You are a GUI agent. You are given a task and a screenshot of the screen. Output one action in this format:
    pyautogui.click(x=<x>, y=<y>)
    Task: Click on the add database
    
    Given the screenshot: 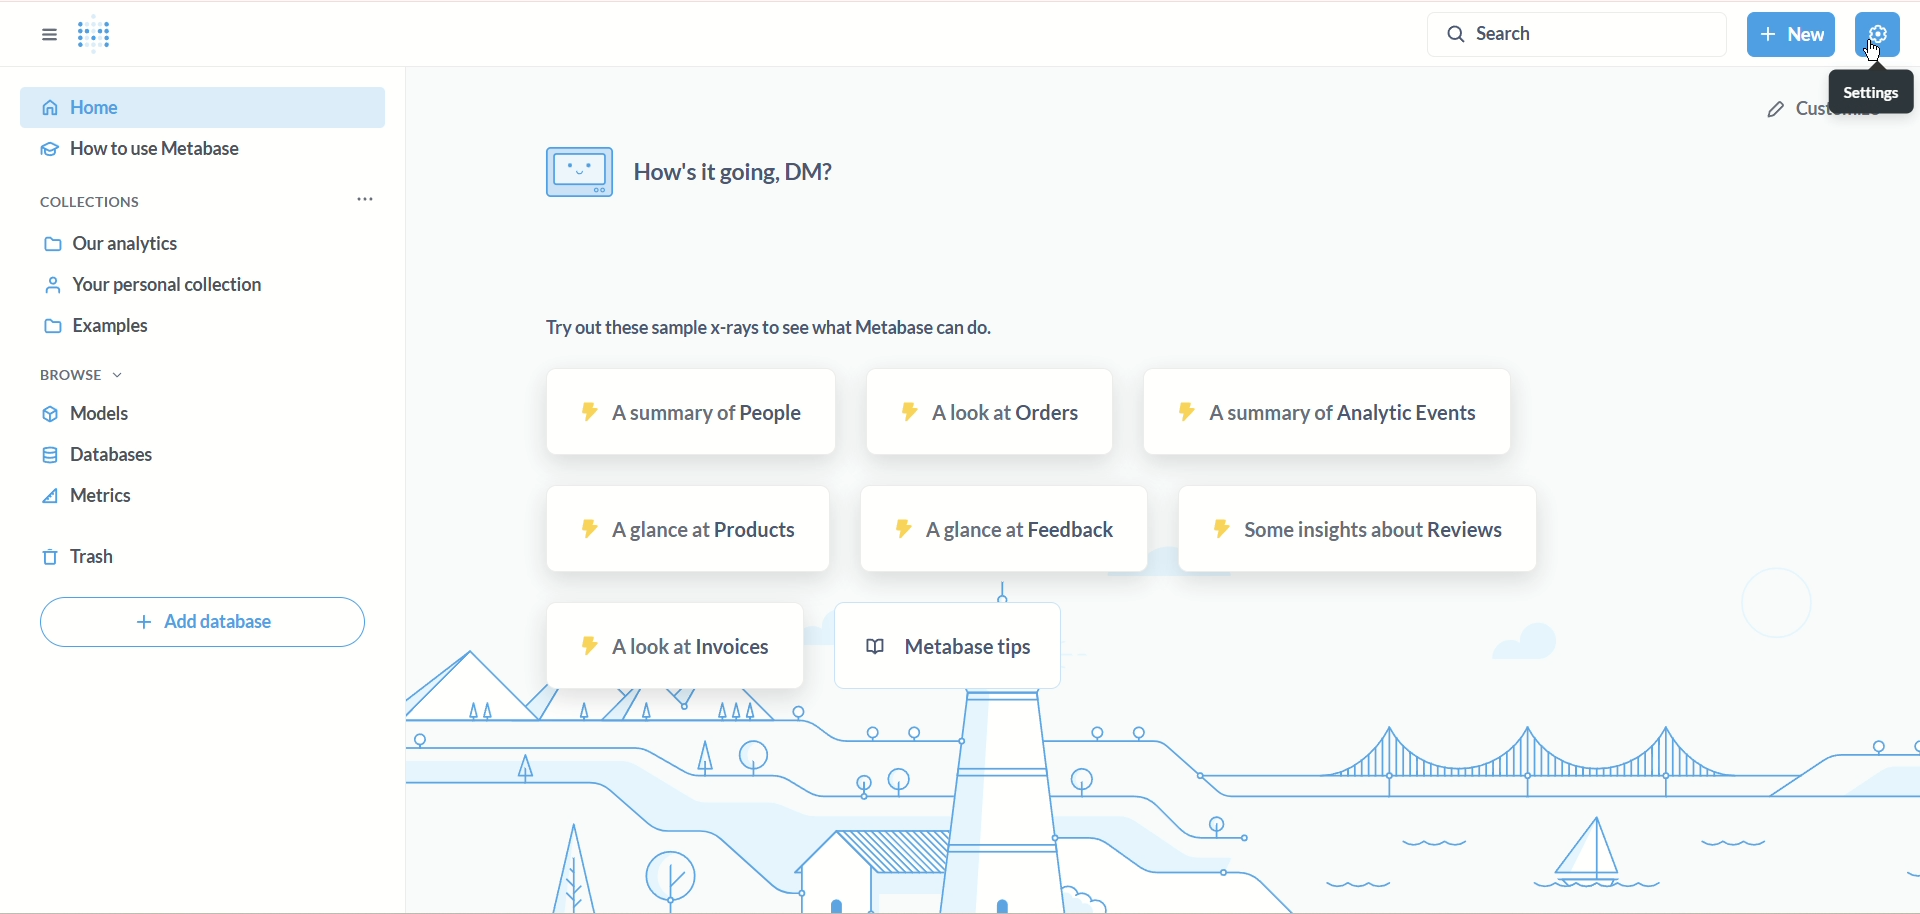 What is the action you would take?
    pyautogui.click(x=205, y=623)
    